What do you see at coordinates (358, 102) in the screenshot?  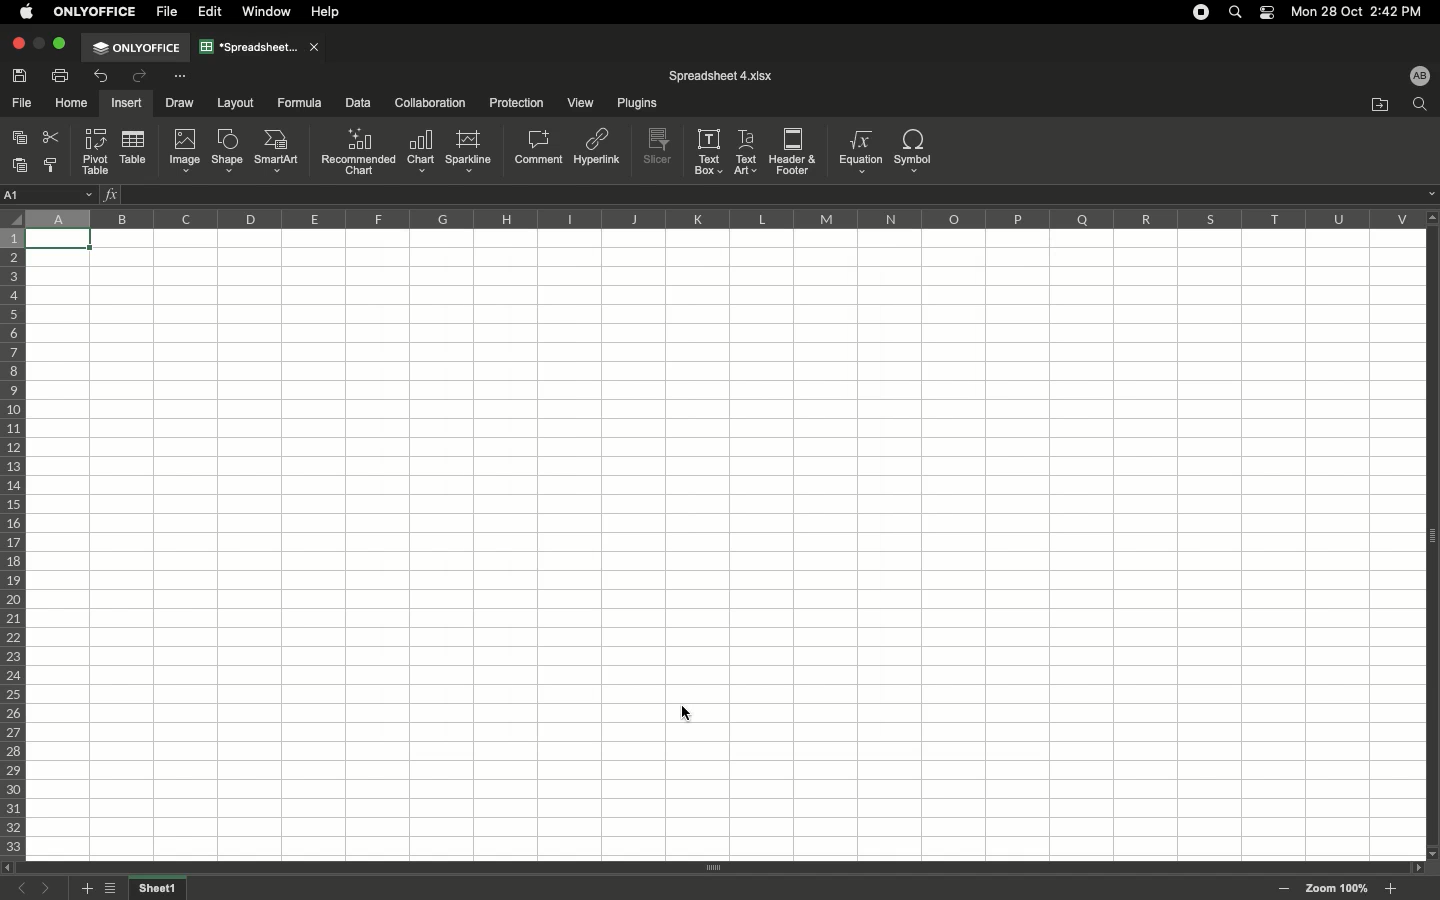 I see `Data` at bounding box center [358, 102].